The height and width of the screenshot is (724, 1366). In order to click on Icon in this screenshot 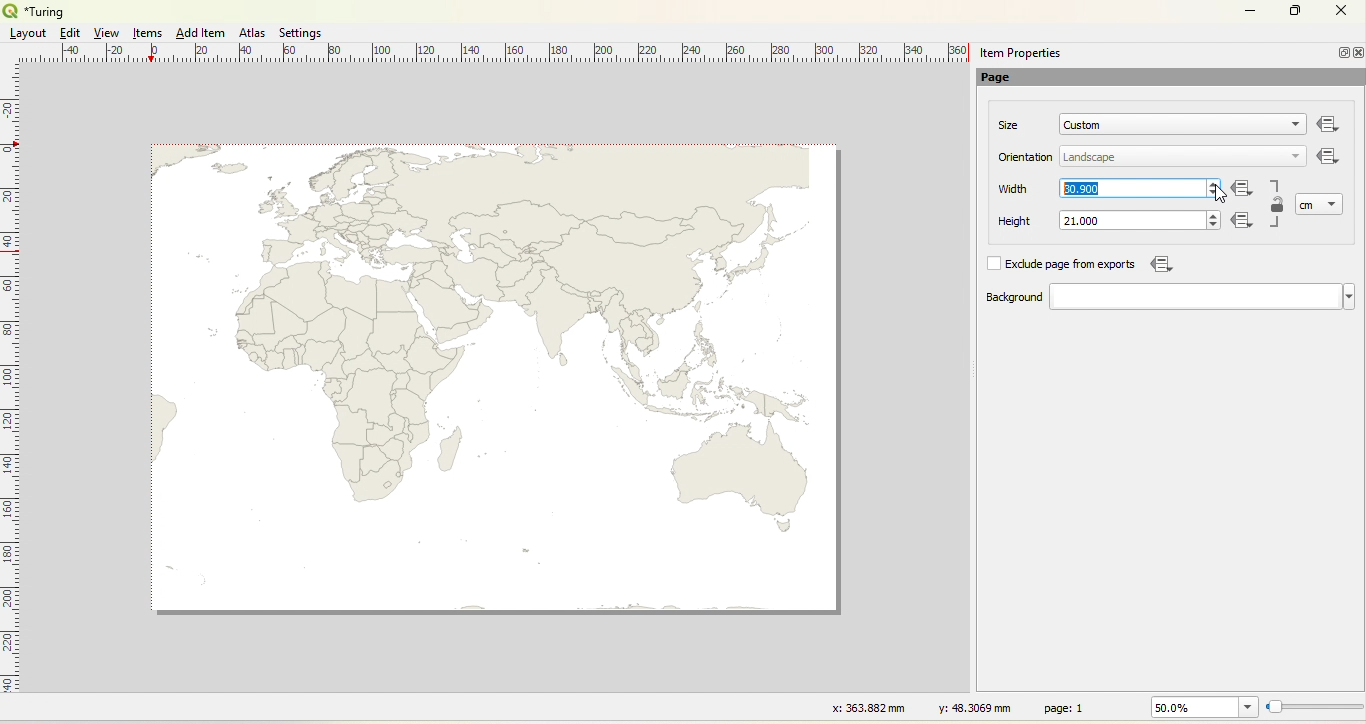, I will do `click(1243, 190)`.